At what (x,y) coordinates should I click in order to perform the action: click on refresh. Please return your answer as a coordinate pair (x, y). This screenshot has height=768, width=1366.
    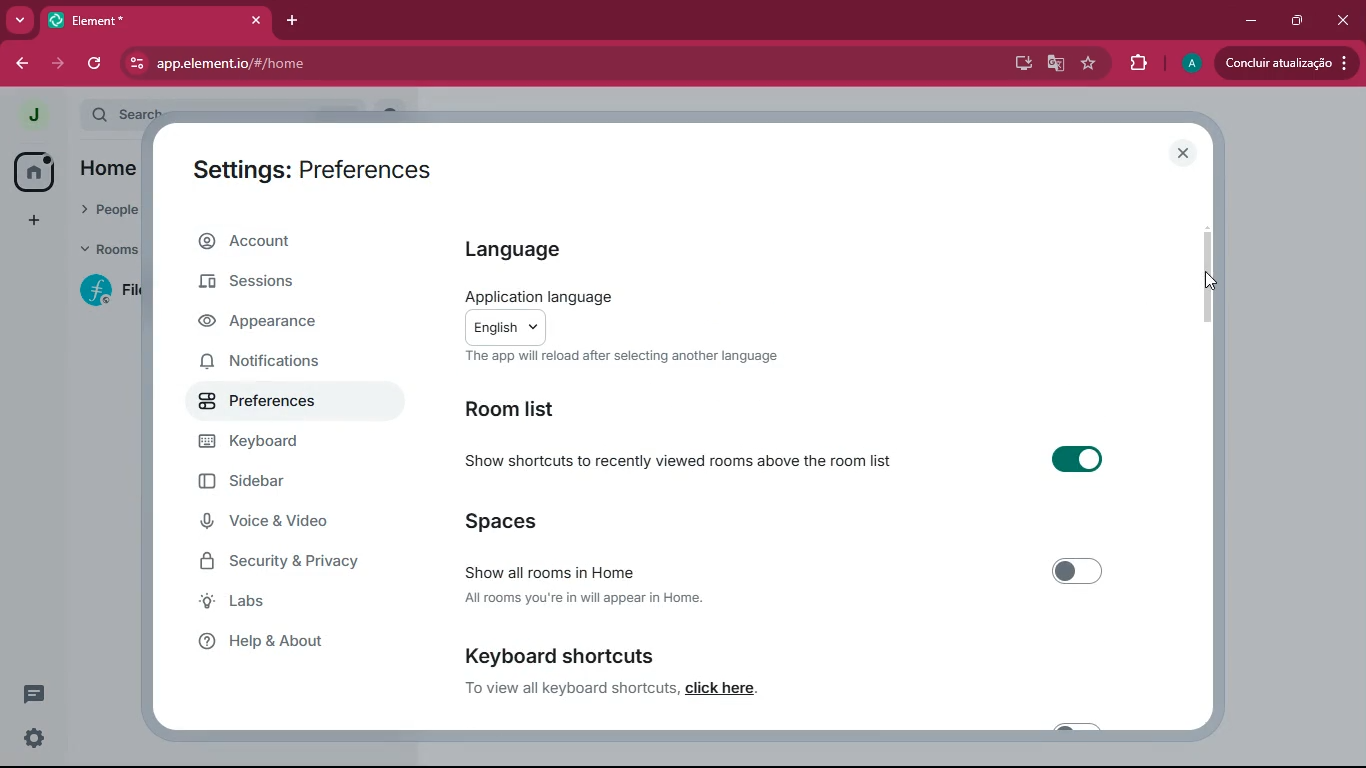
    Looking at the image, I should click on (99, 64).